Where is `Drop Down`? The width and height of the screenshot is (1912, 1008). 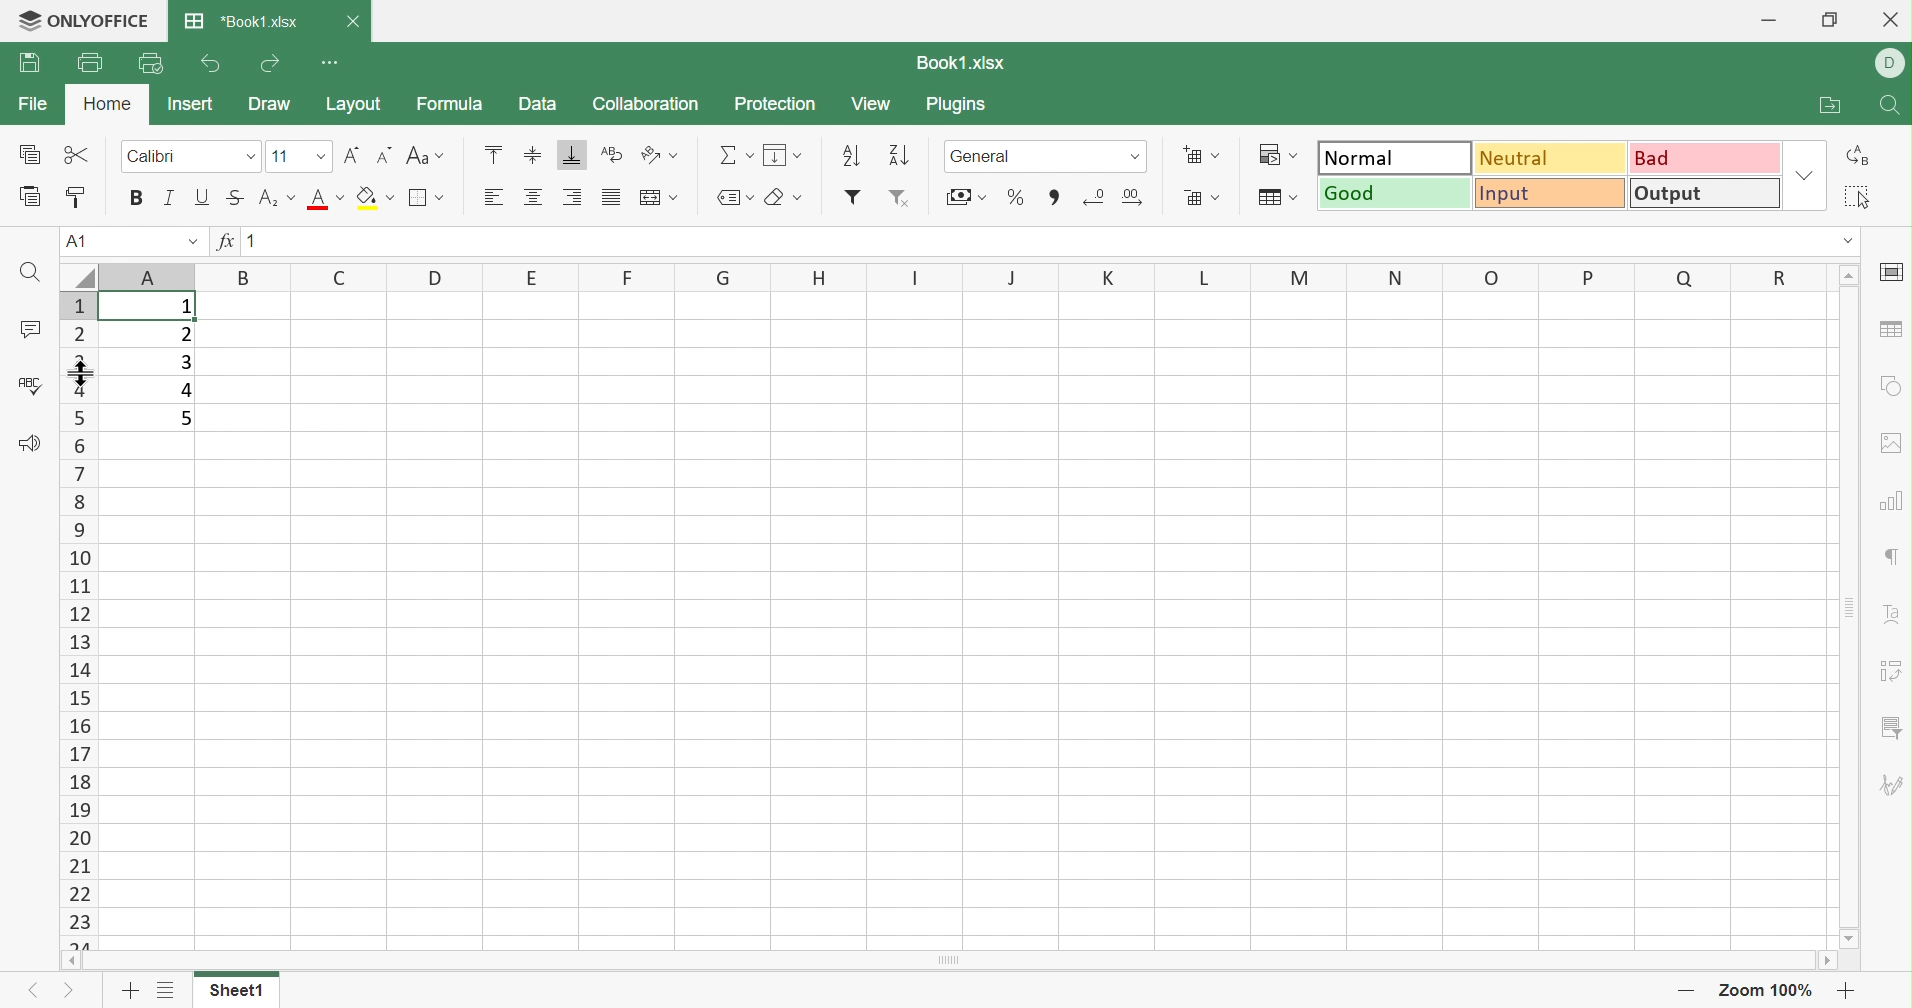
Drop Down is located at coordinates (250, 155).